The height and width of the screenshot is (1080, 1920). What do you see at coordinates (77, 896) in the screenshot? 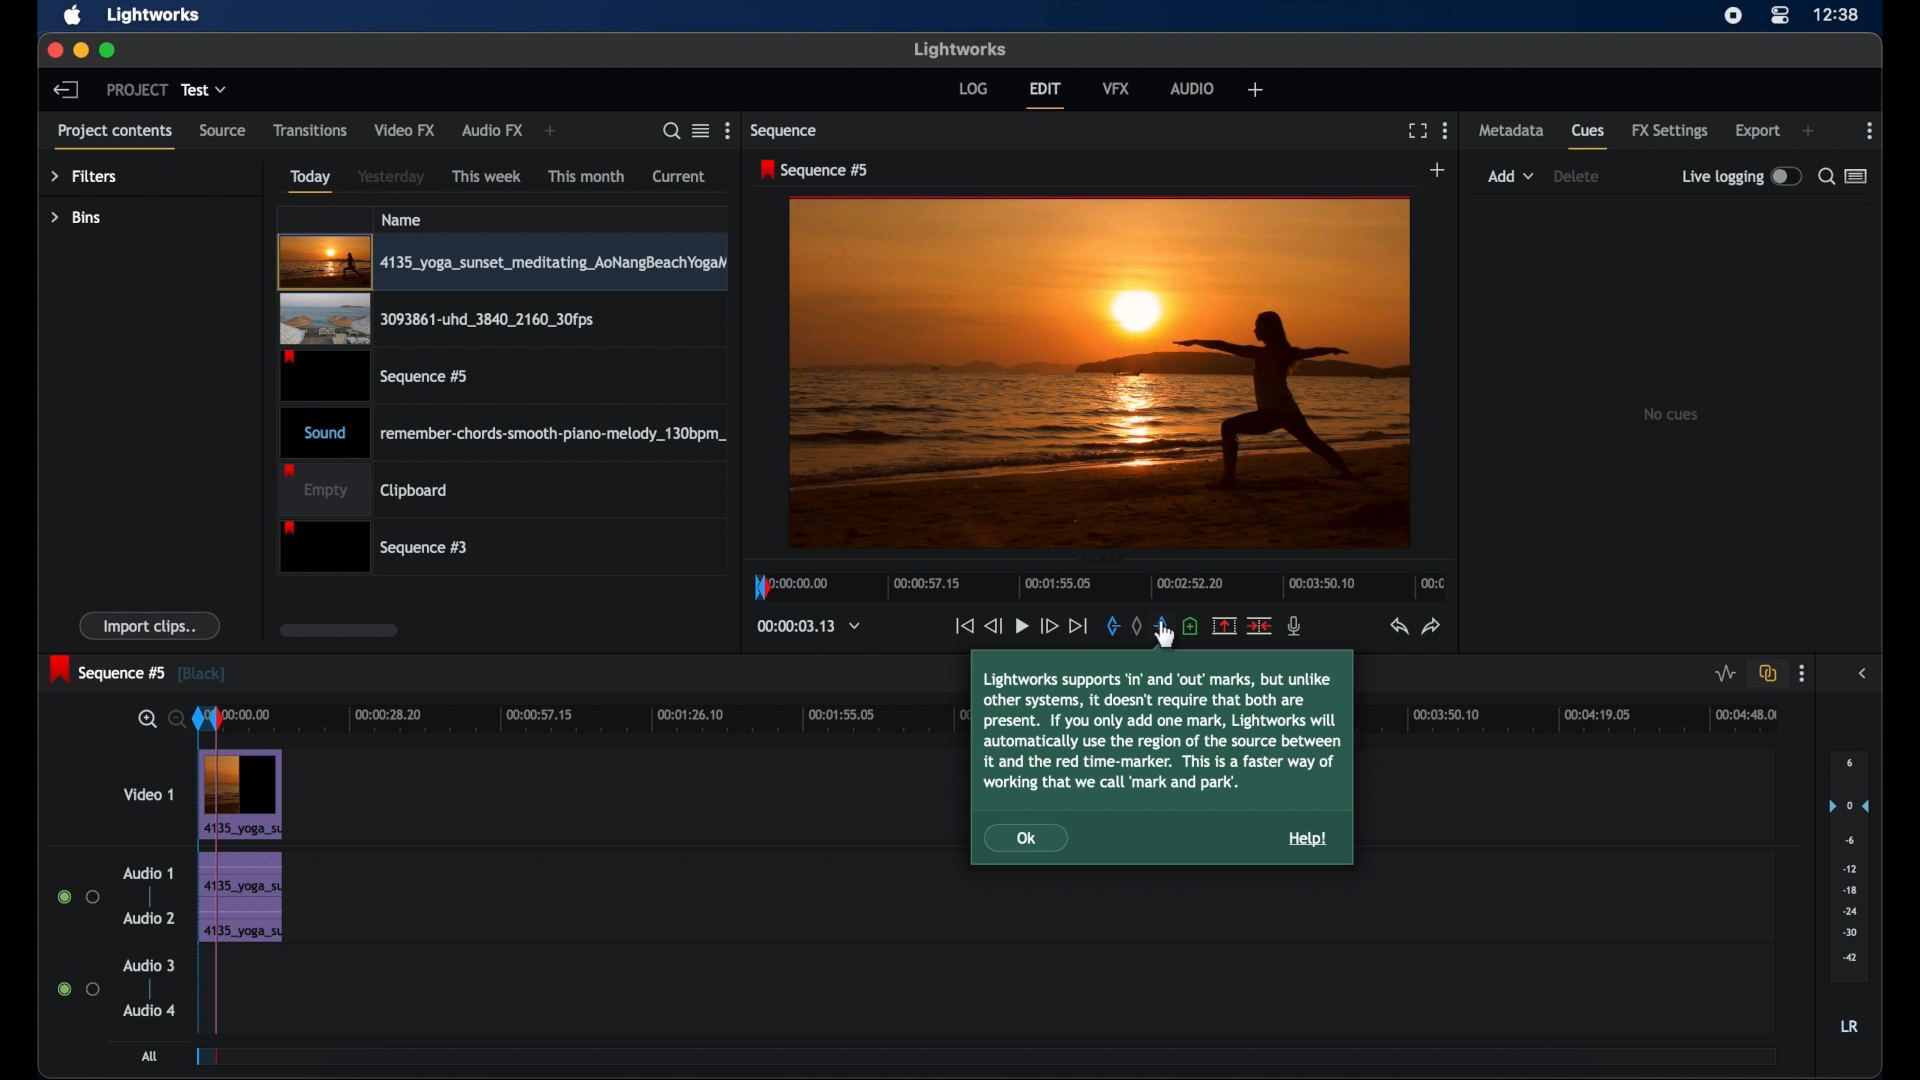
I see `radio button` at bounding box center [77, 896].